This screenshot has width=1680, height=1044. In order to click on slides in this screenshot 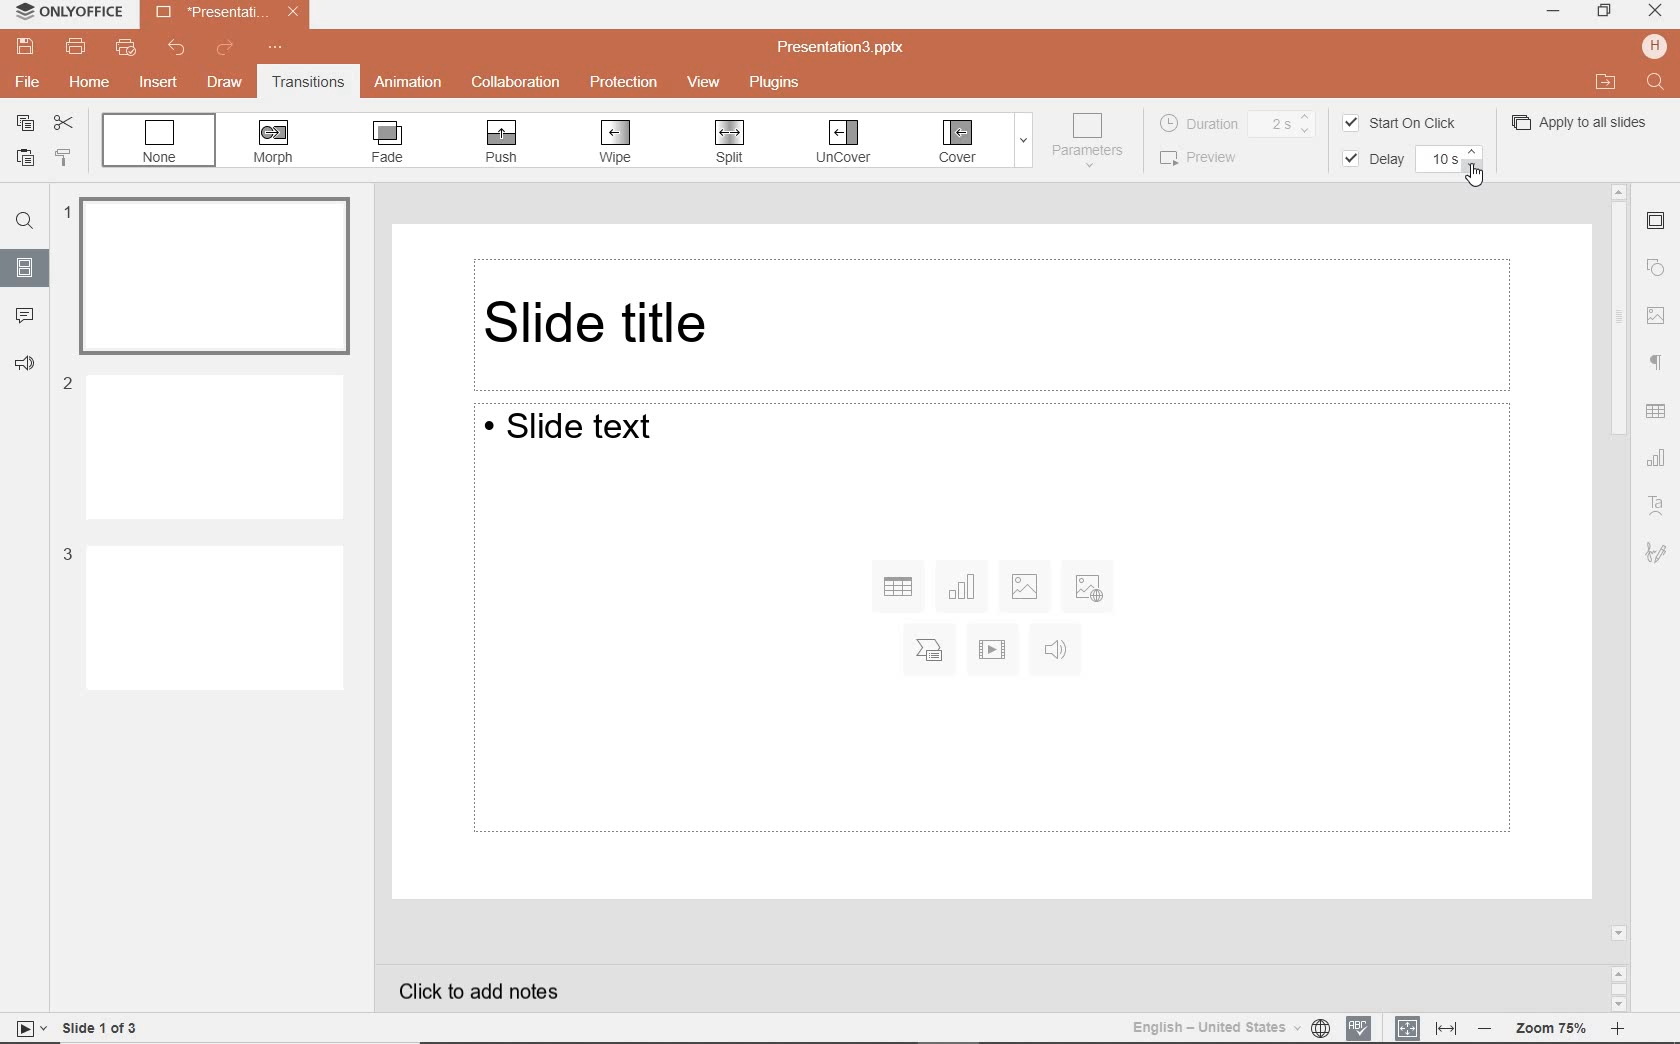, I will do `click(25, 267)`.